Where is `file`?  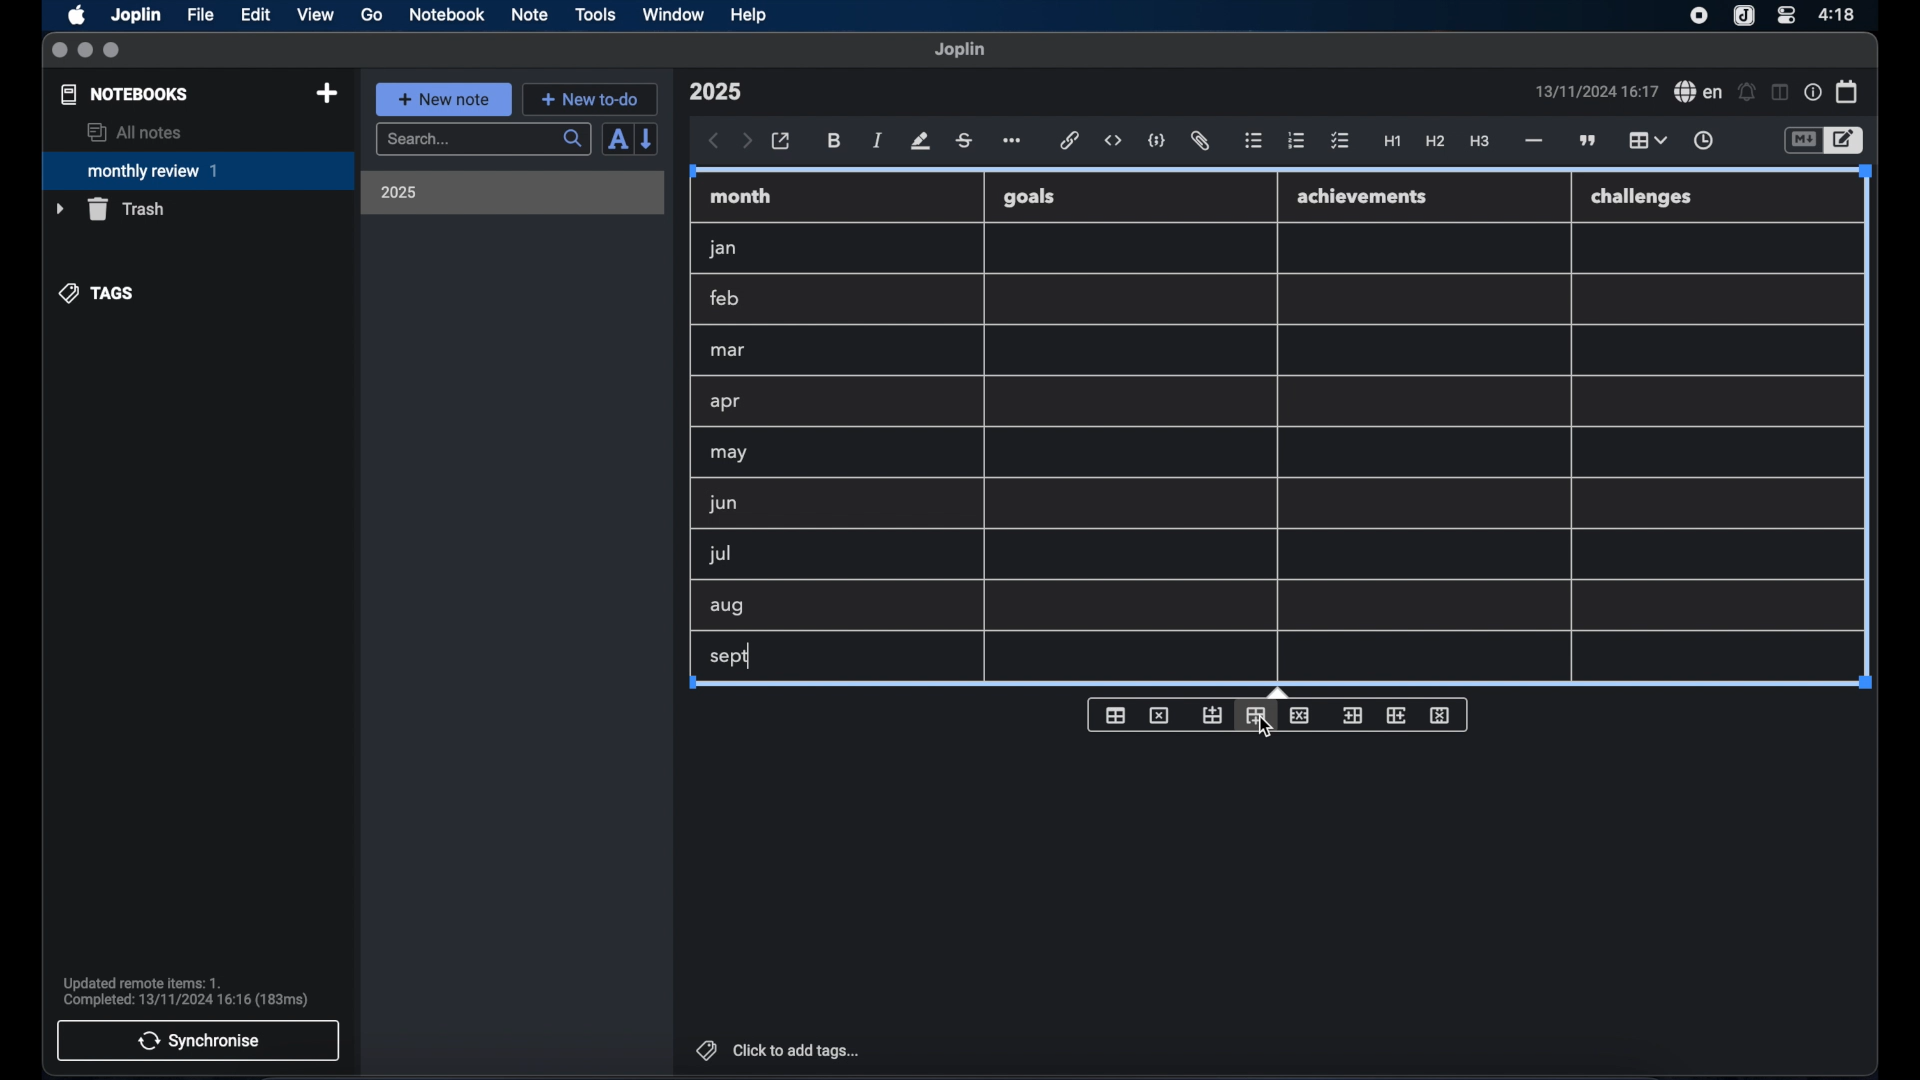 file is located at coordinates (200, 15).